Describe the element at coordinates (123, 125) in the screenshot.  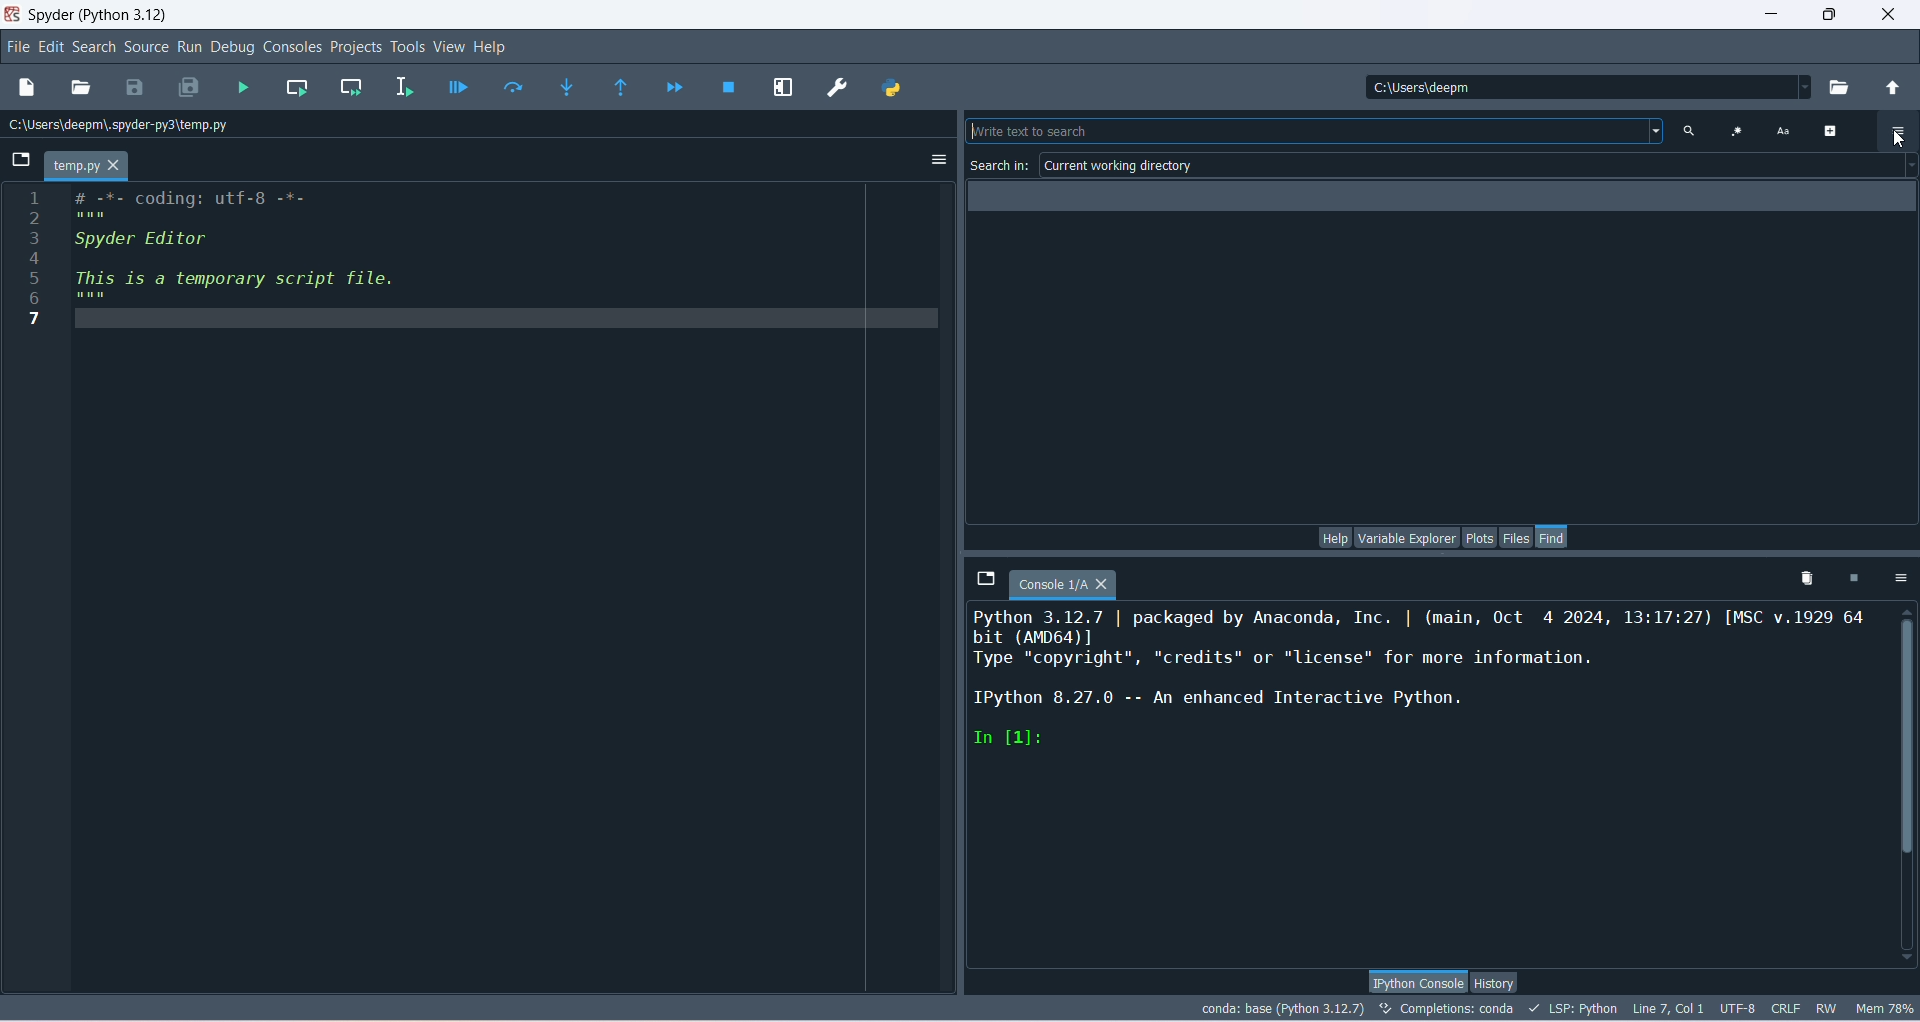
I see `location` at that location.